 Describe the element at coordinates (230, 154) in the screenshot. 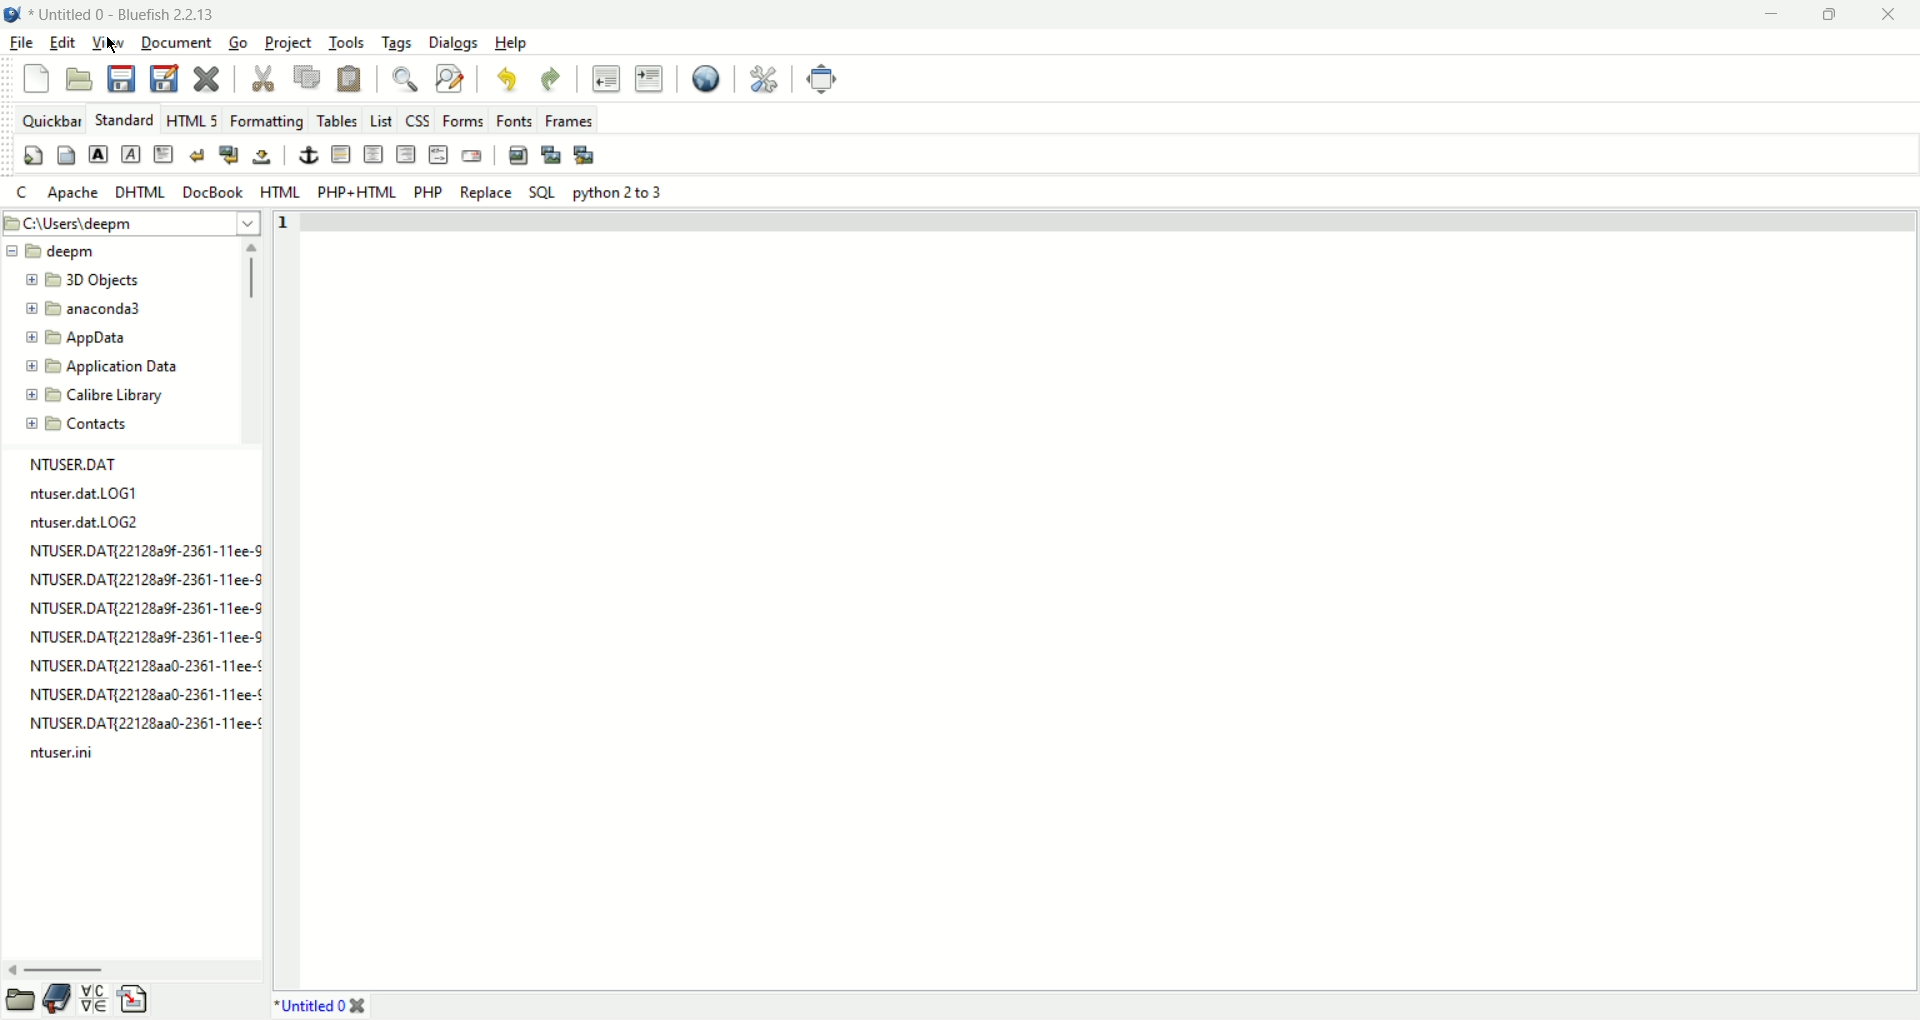

I see `break and clear` at that location.